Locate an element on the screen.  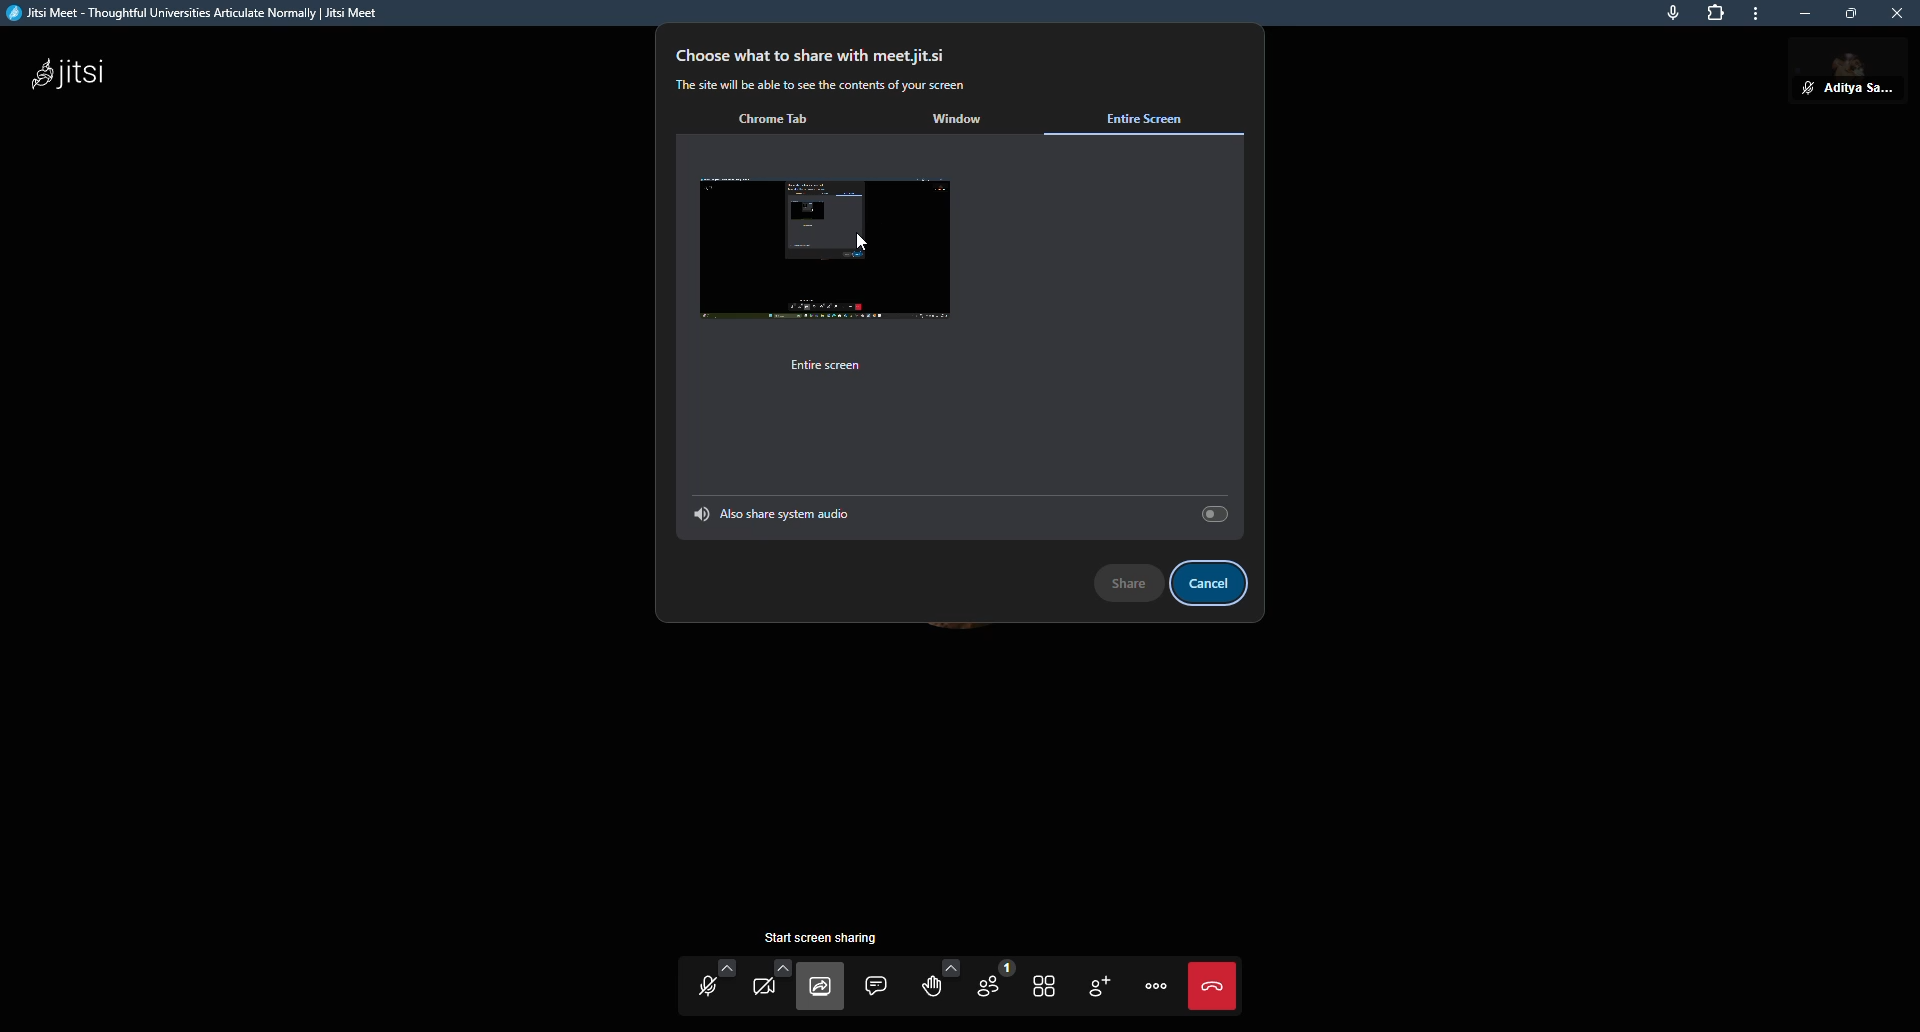
jitsi is located at coordinates (70, 75).